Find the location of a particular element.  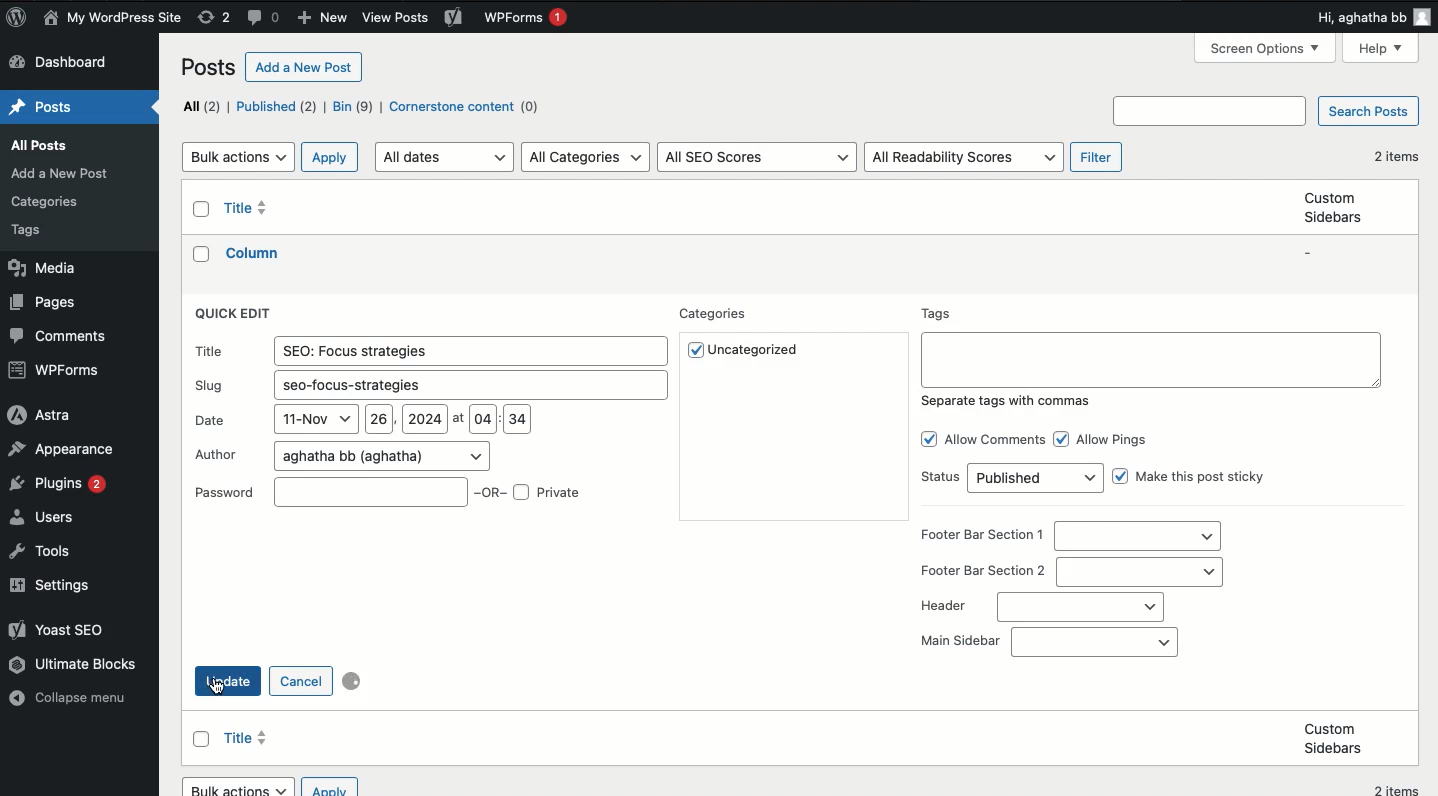

WPForms is located at coordinates (56, 369).